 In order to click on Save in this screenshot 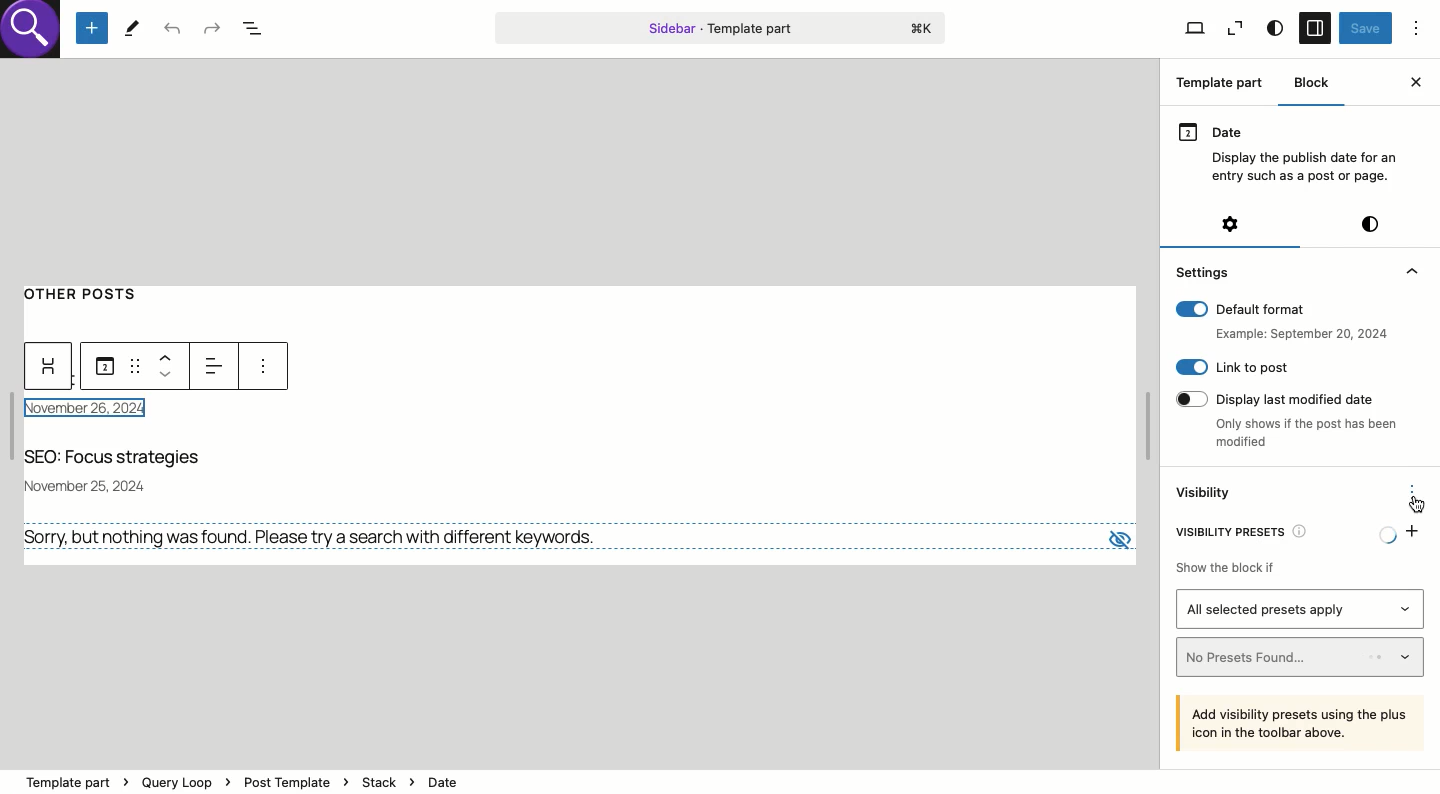, I will do `click(1365, 29)`.